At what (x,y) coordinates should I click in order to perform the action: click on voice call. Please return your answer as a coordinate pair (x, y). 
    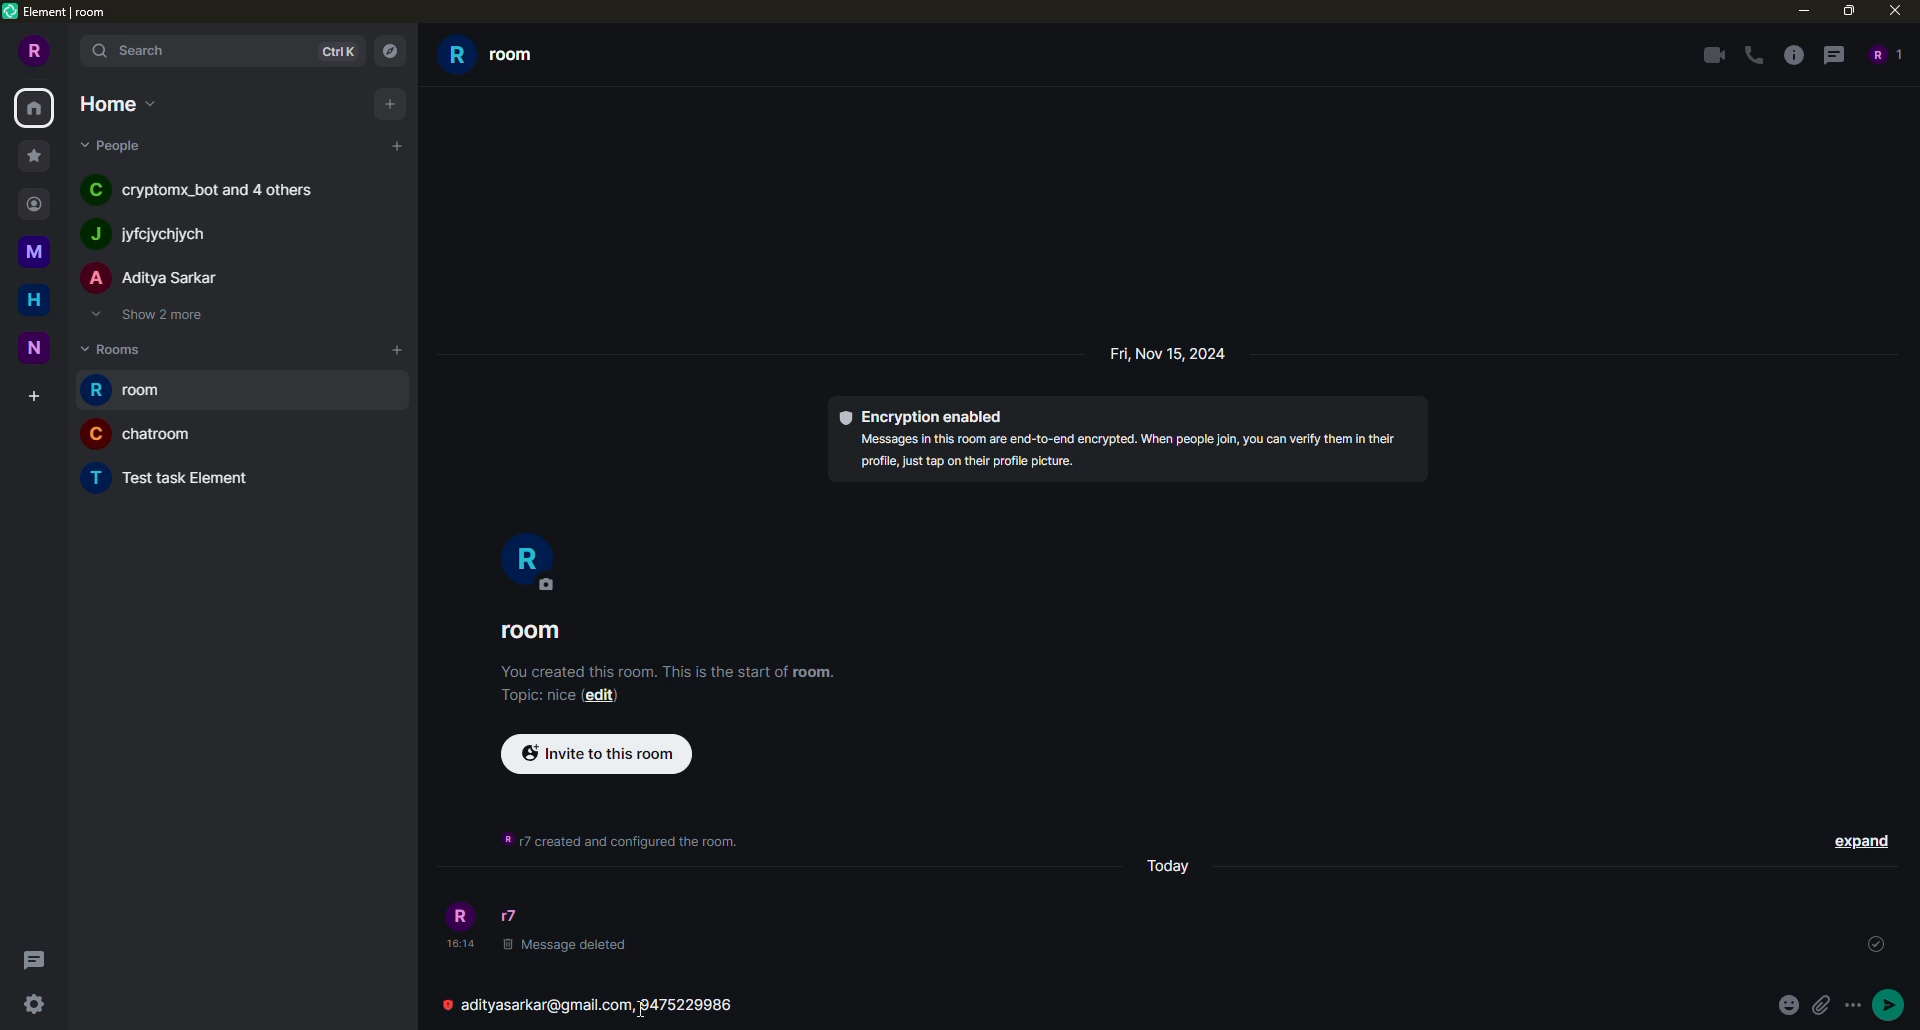
    Looking at the image, I should click on (1753, 54).